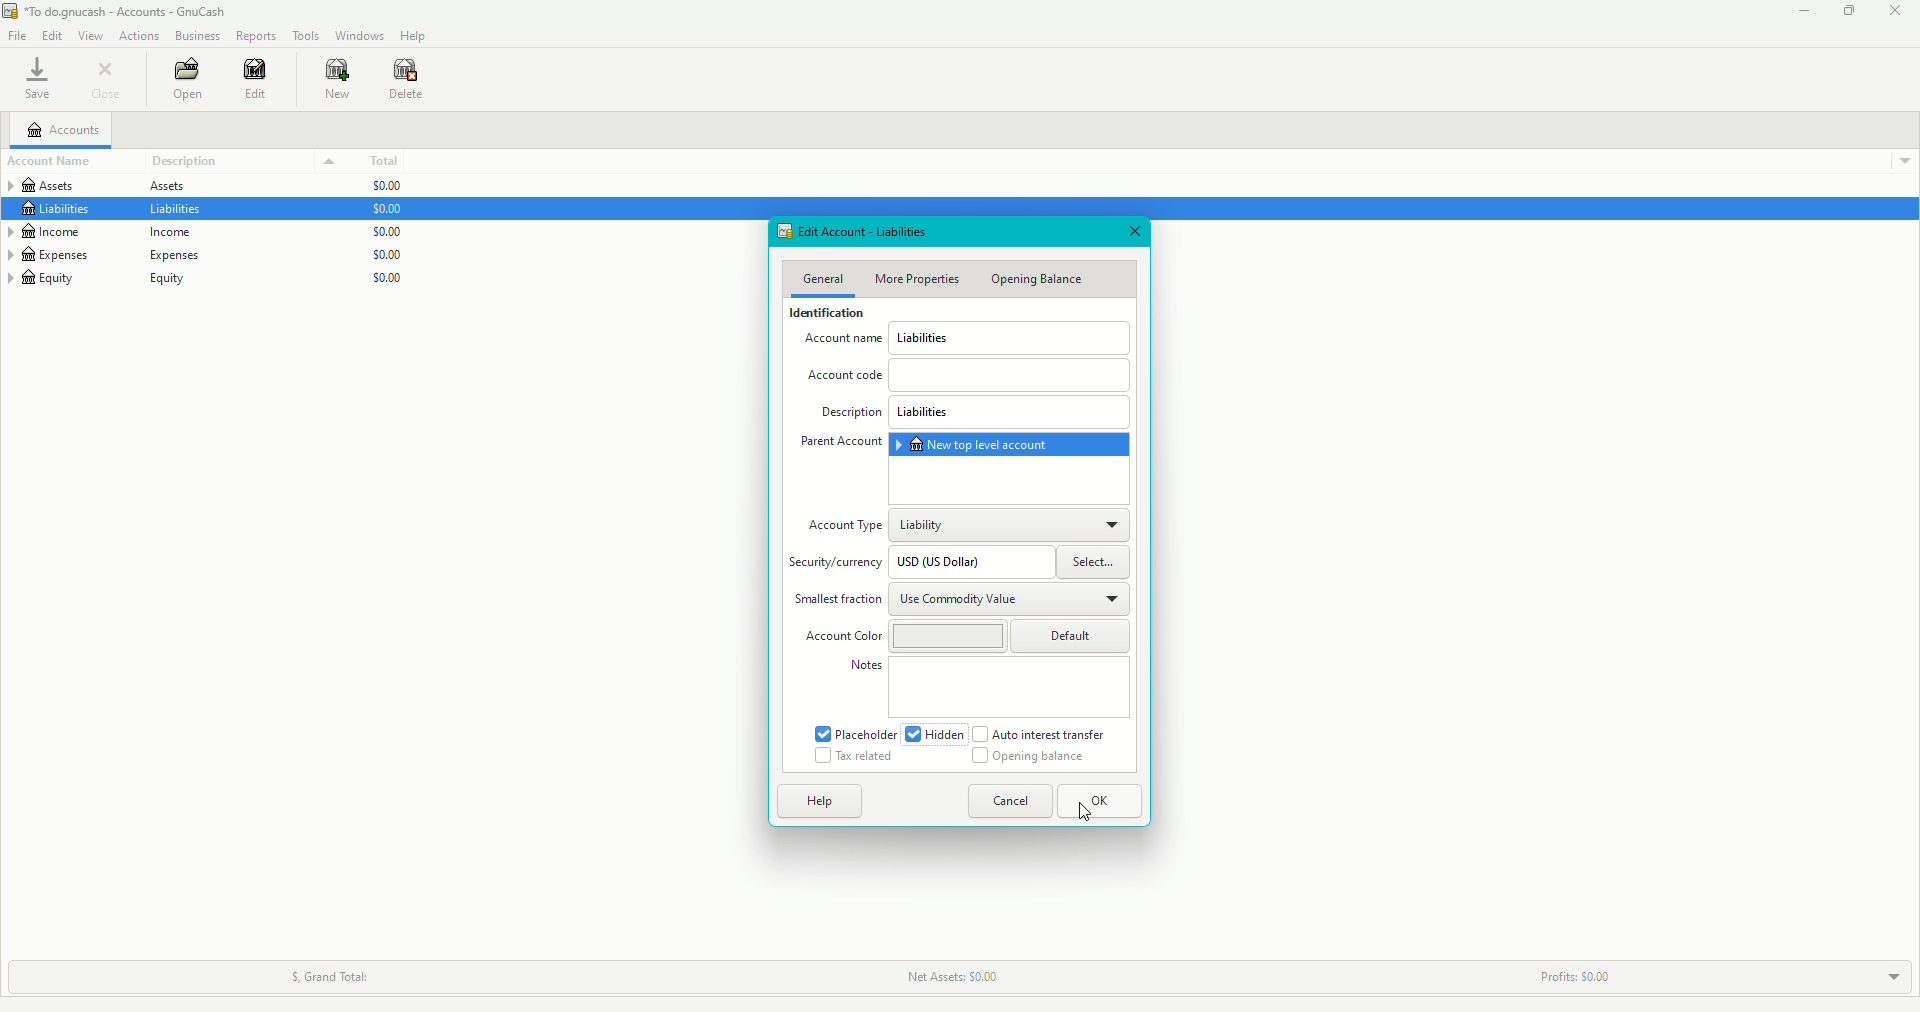 The image size is (1920, 1012). Describe the element at coordinates (1042, 280) in the screenshot. I see `Opening Balance` at that location.